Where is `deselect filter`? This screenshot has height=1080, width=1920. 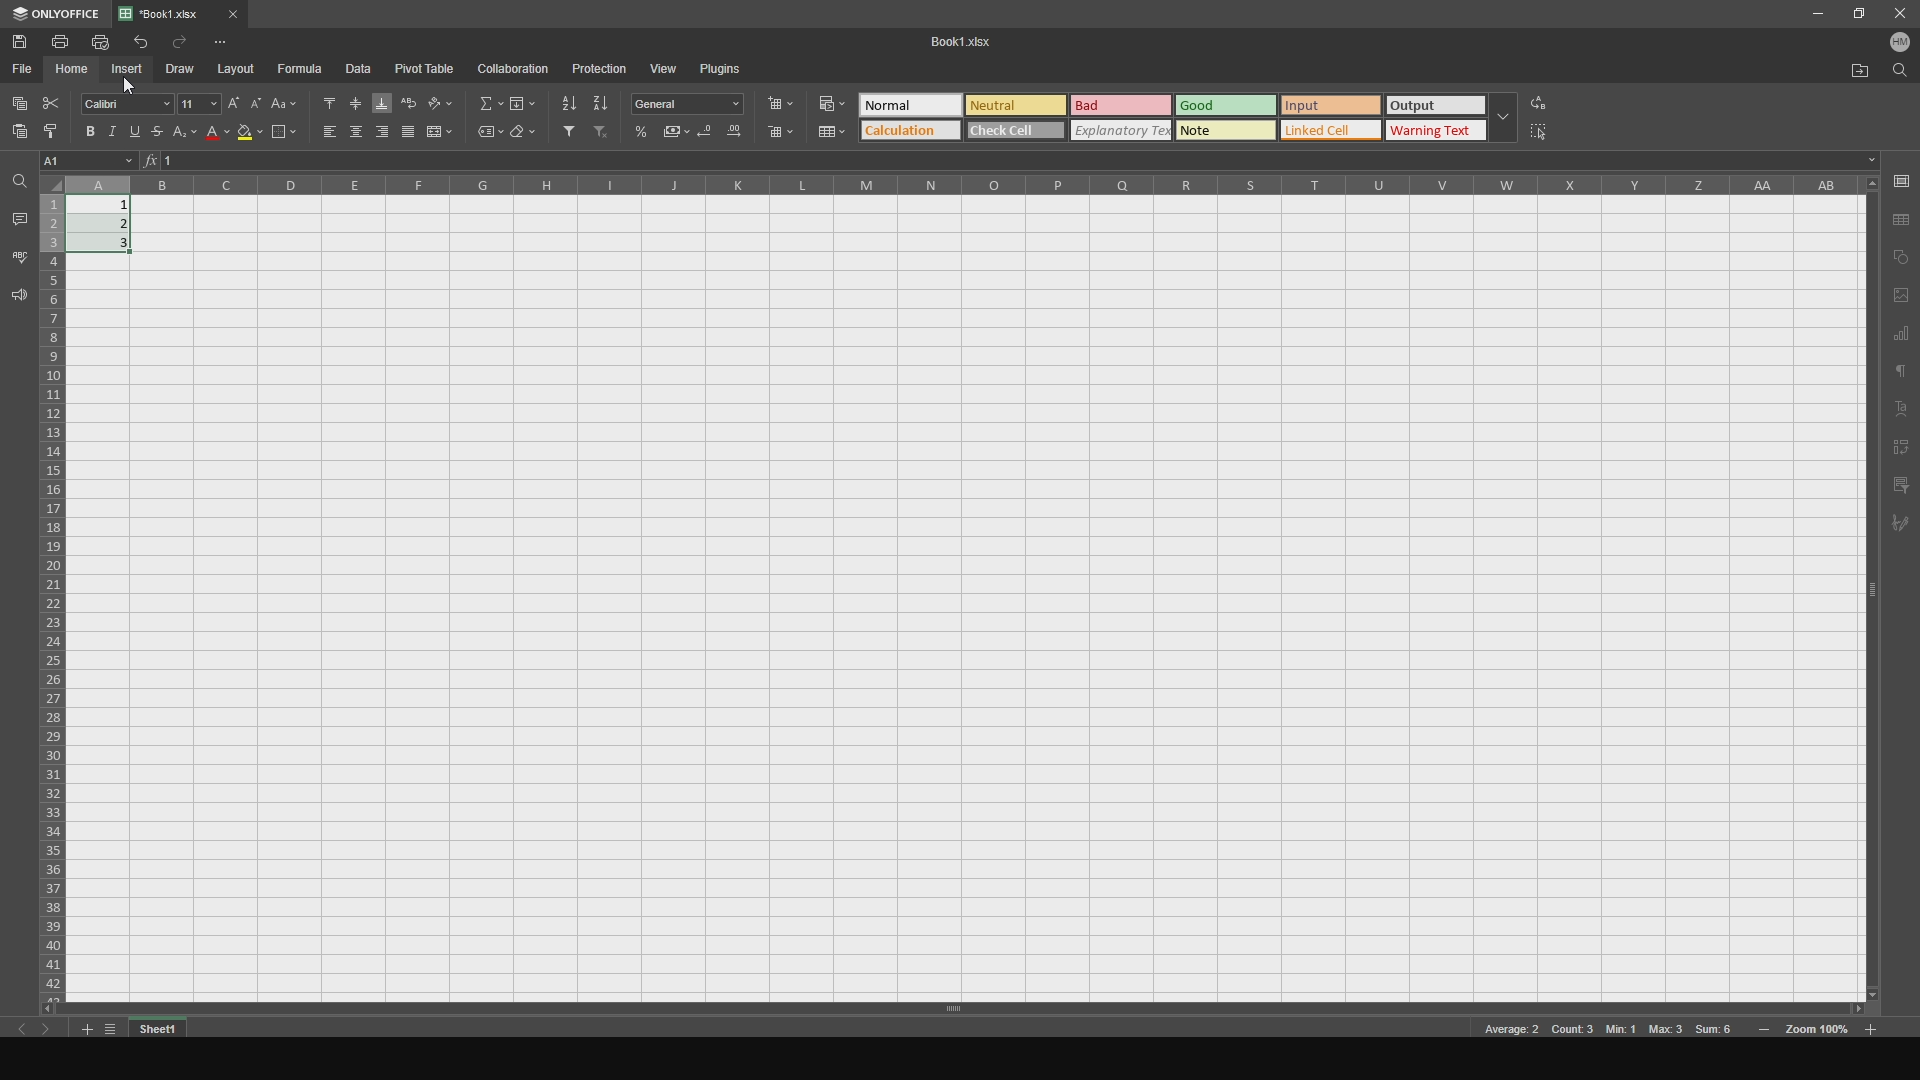 deselect filter is located at coordinates (602, 135).